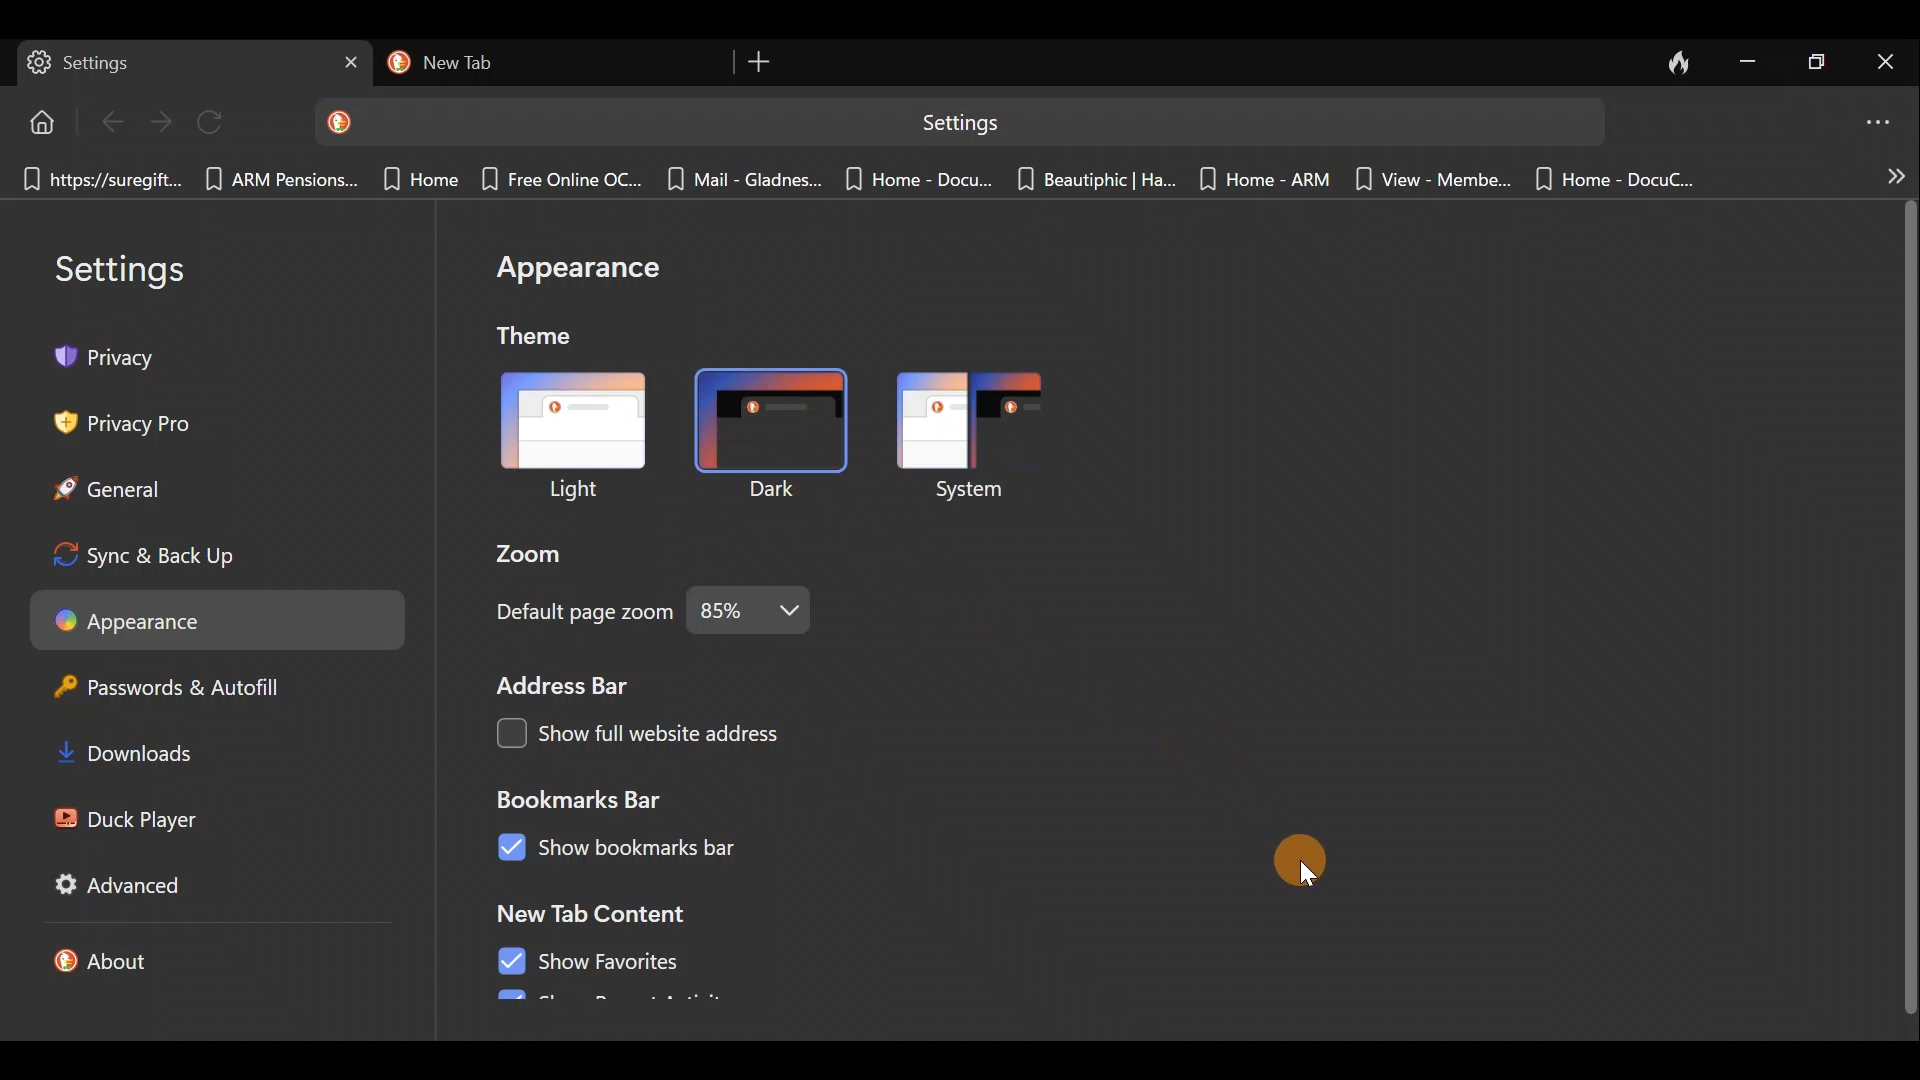  I want to click on Sync & back up, so click(161, 549).